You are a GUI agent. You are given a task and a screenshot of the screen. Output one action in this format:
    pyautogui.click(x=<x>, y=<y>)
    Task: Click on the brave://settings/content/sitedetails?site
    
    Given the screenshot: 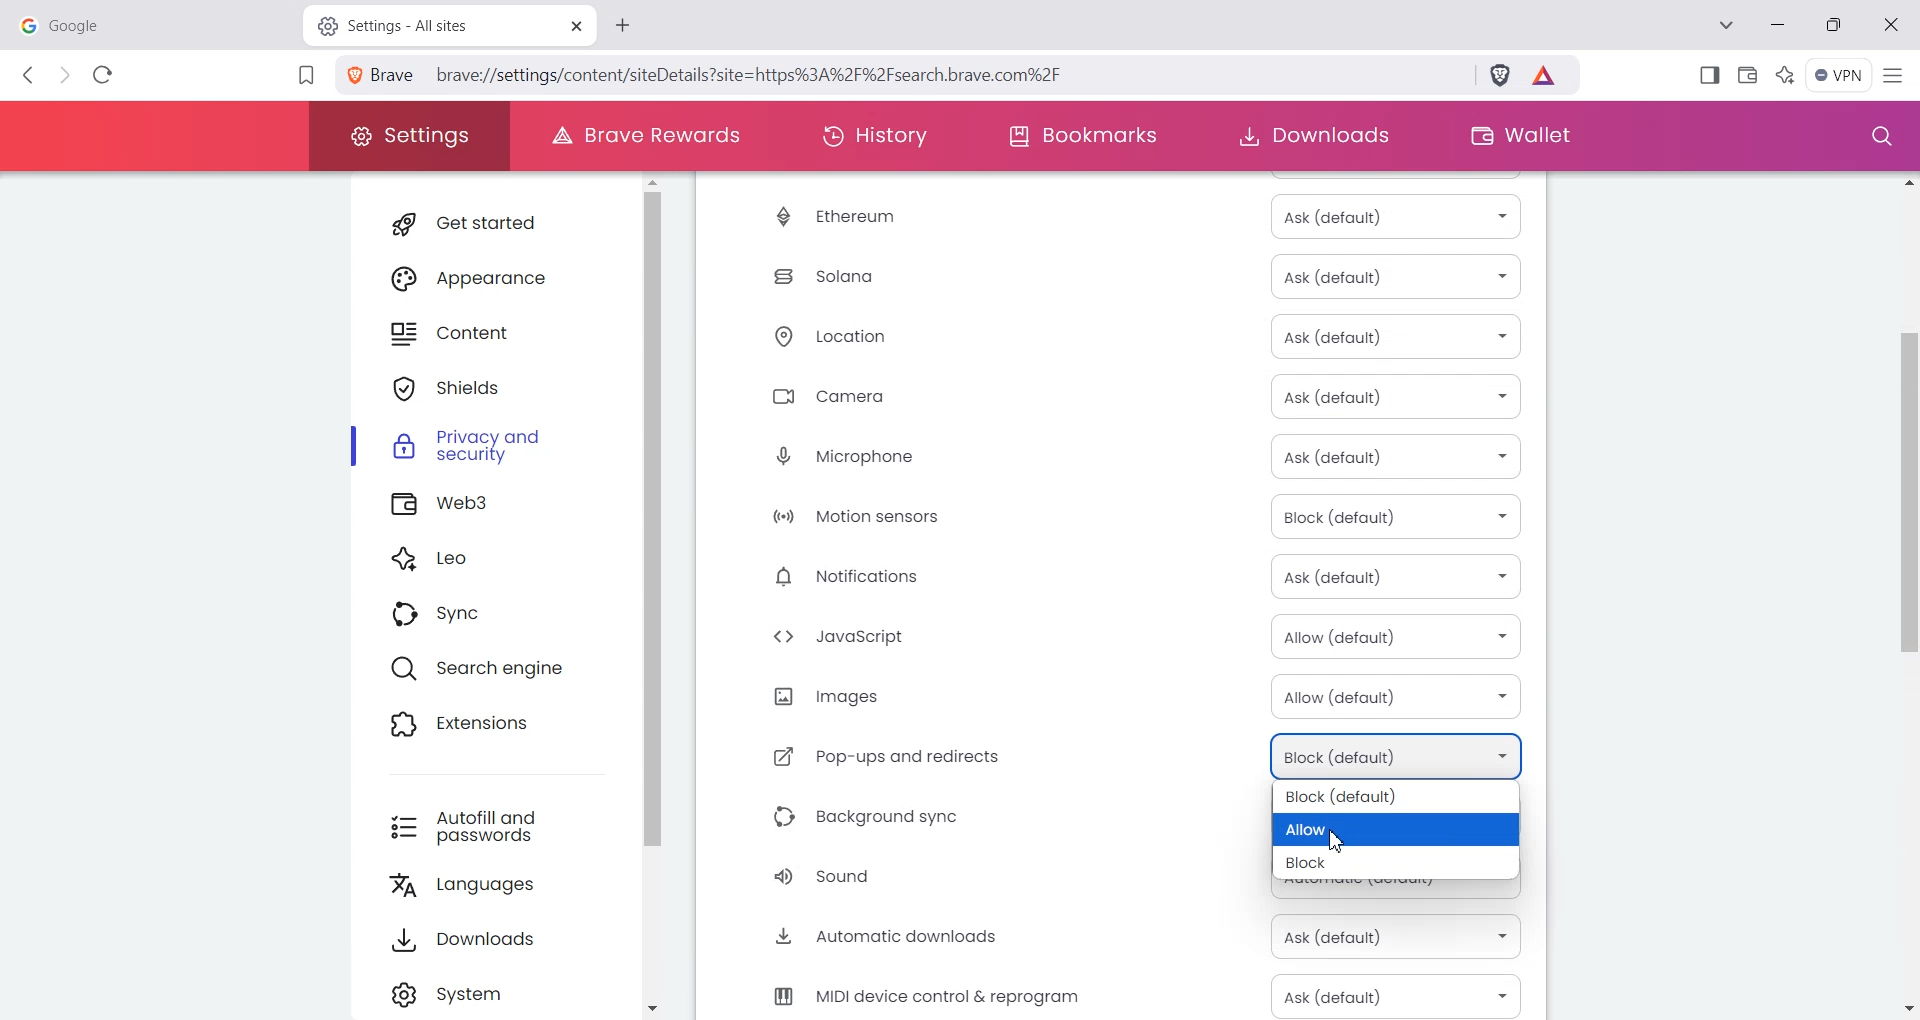 What is the action you would take?
    pyautogui.click(x=765, y=73)
    